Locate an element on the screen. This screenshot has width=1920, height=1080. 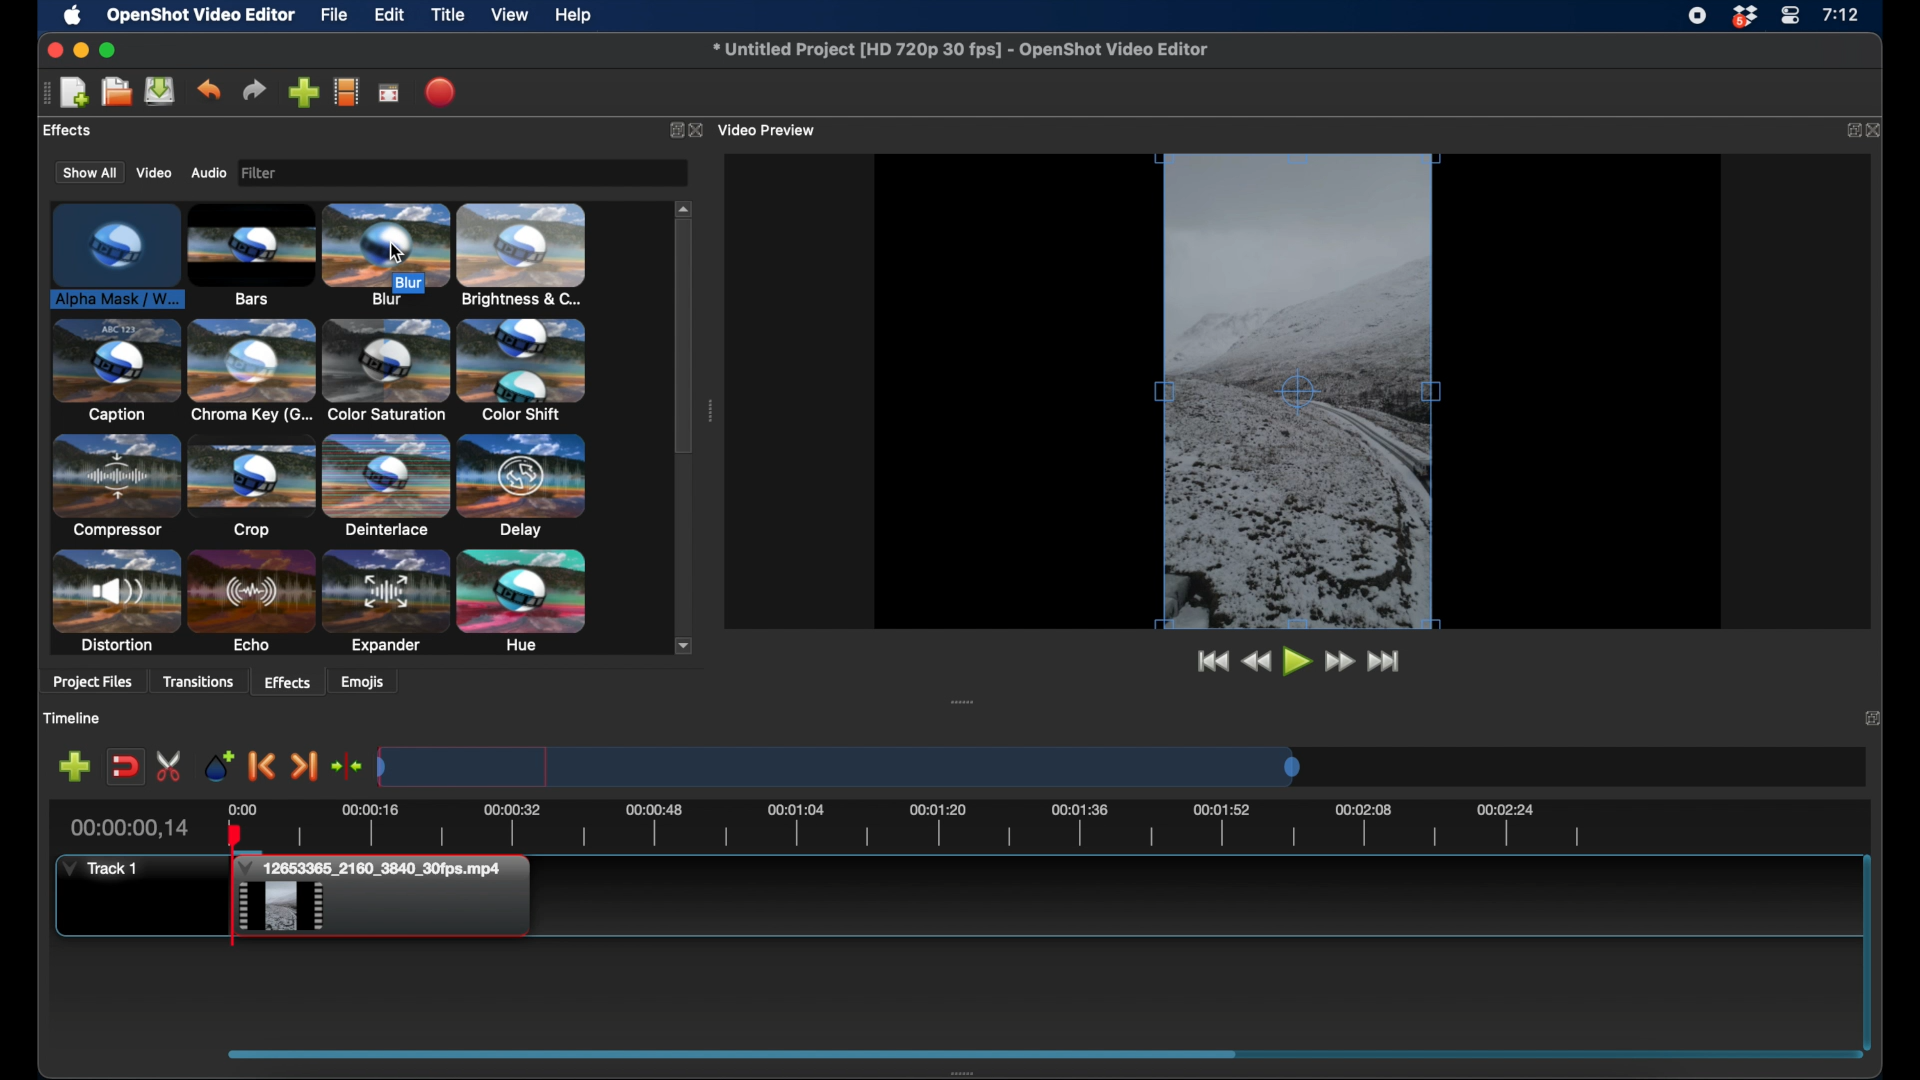
rewind is located at coordinates (1258, 663).